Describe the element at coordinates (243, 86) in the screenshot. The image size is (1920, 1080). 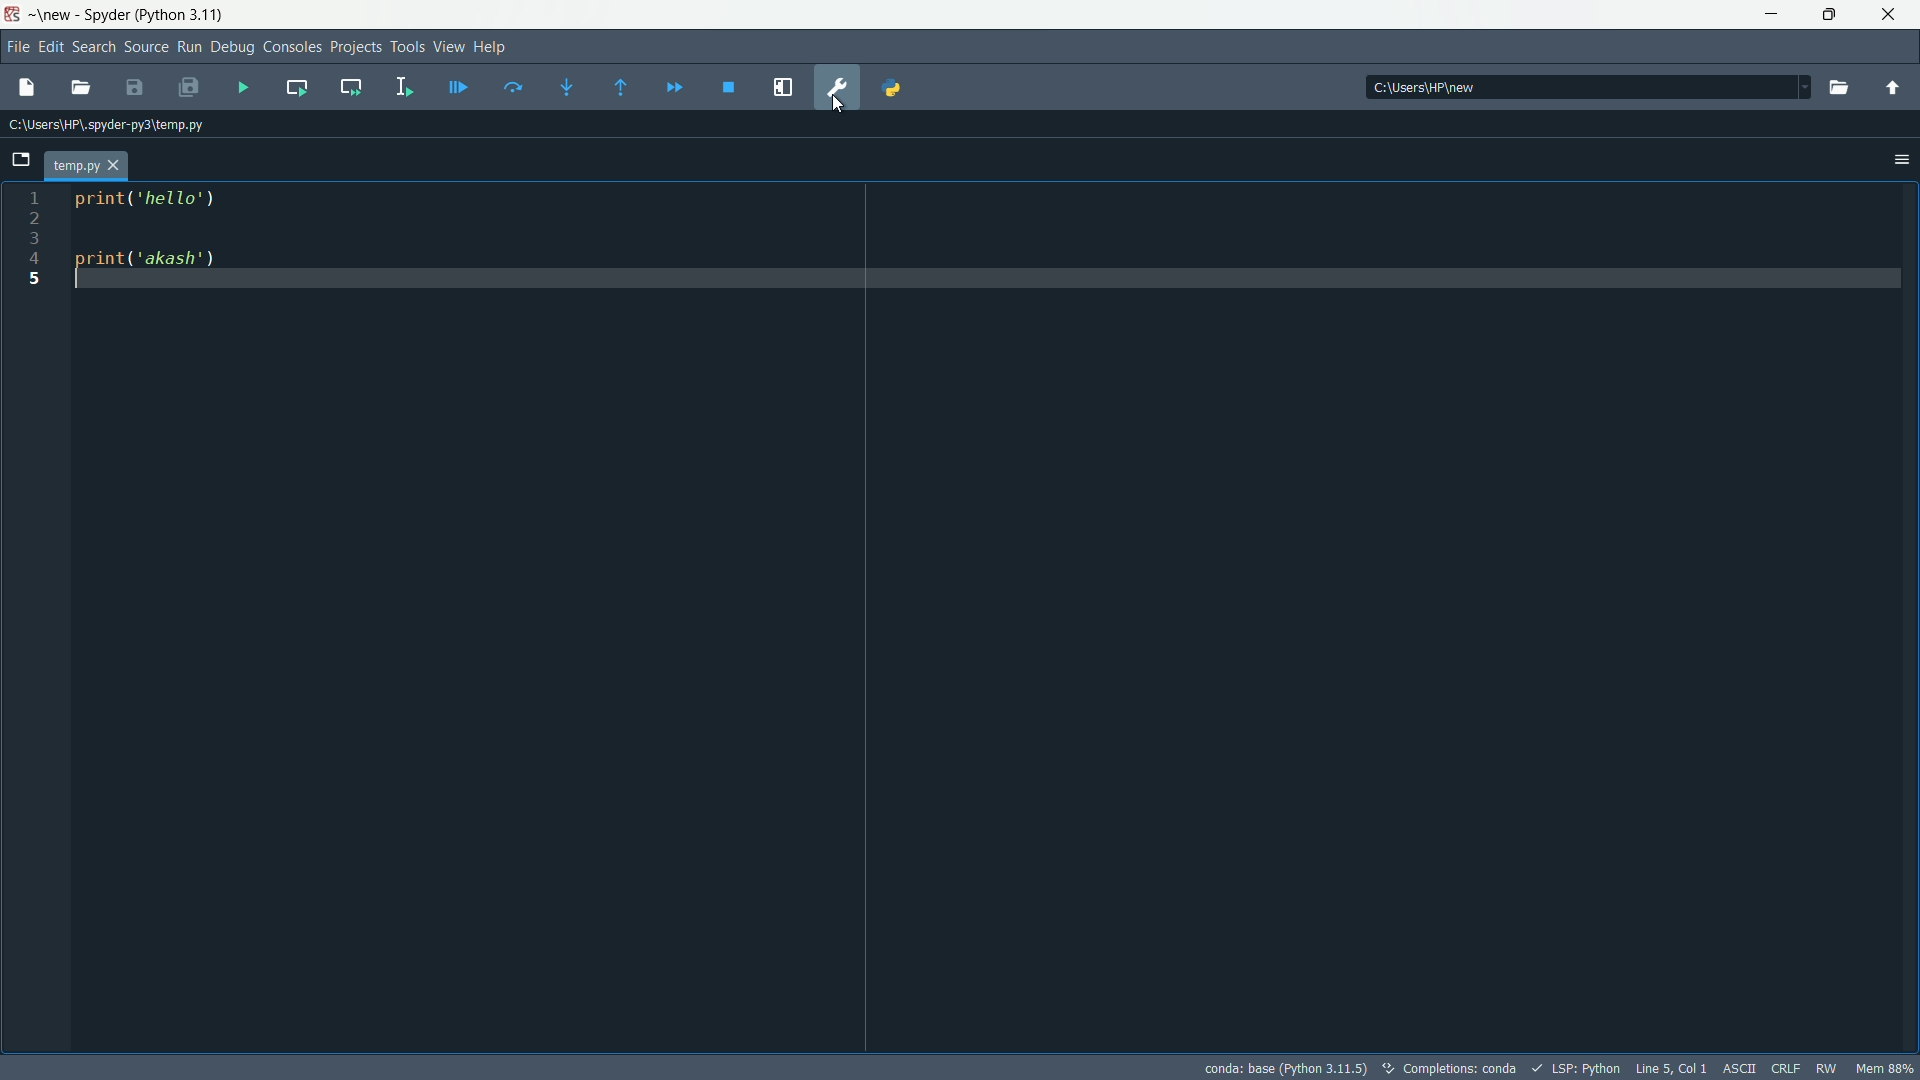
I see `run file` at that location.